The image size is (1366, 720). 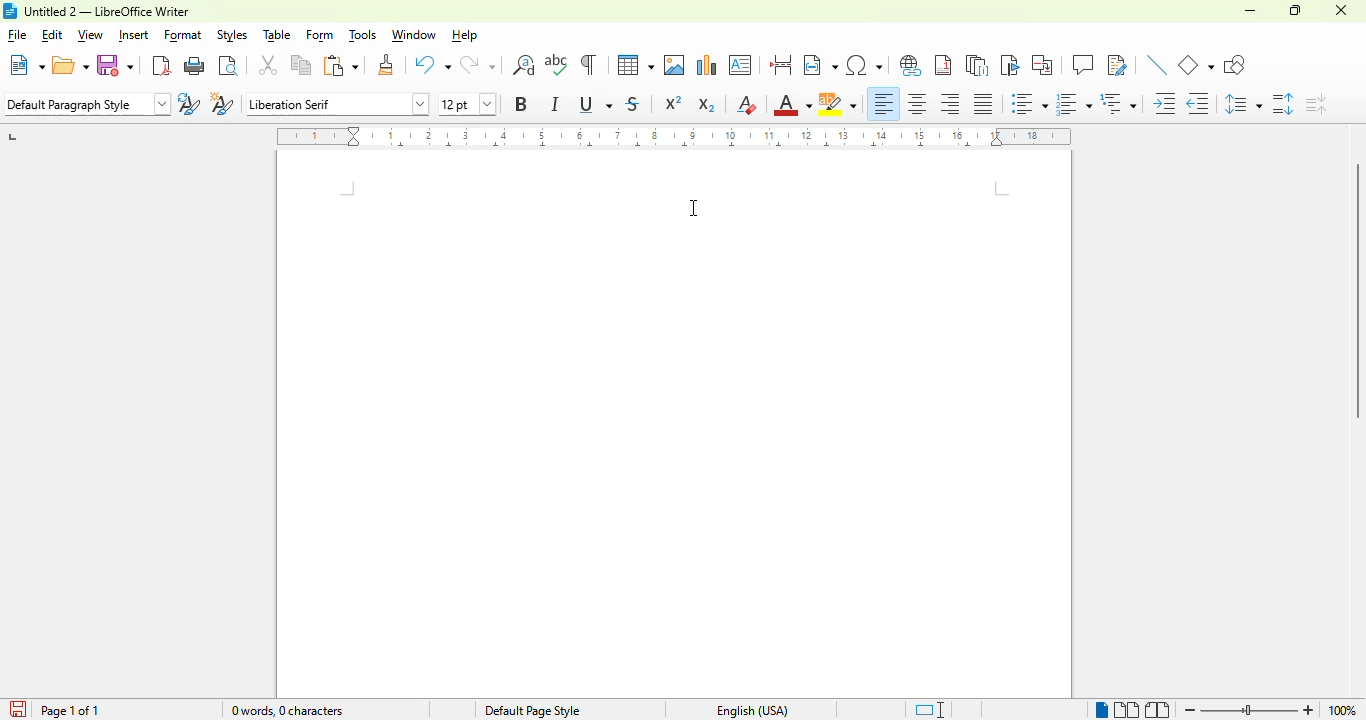 What do you see at coordinates (1200, 104) in the screenshot?
I see `decrease indent` at bounding box center [1200, 104].